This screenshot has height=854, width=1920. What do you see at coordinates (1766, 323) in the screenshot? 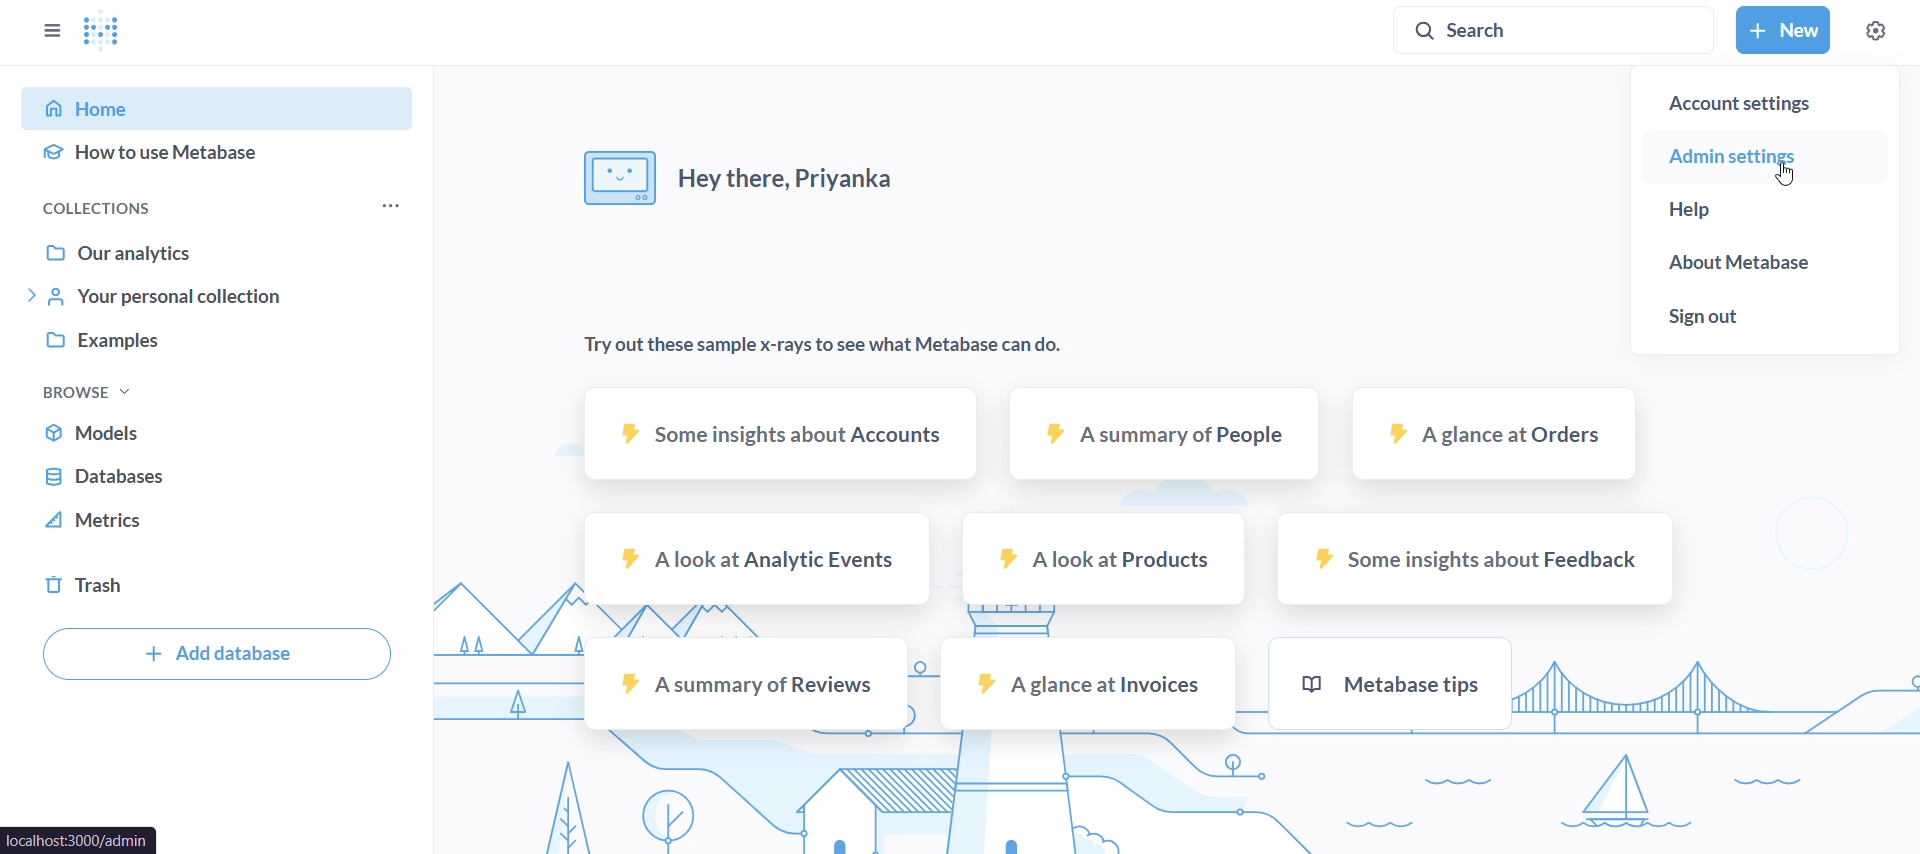
I see `sign out` at bounding box center [1766, 323].